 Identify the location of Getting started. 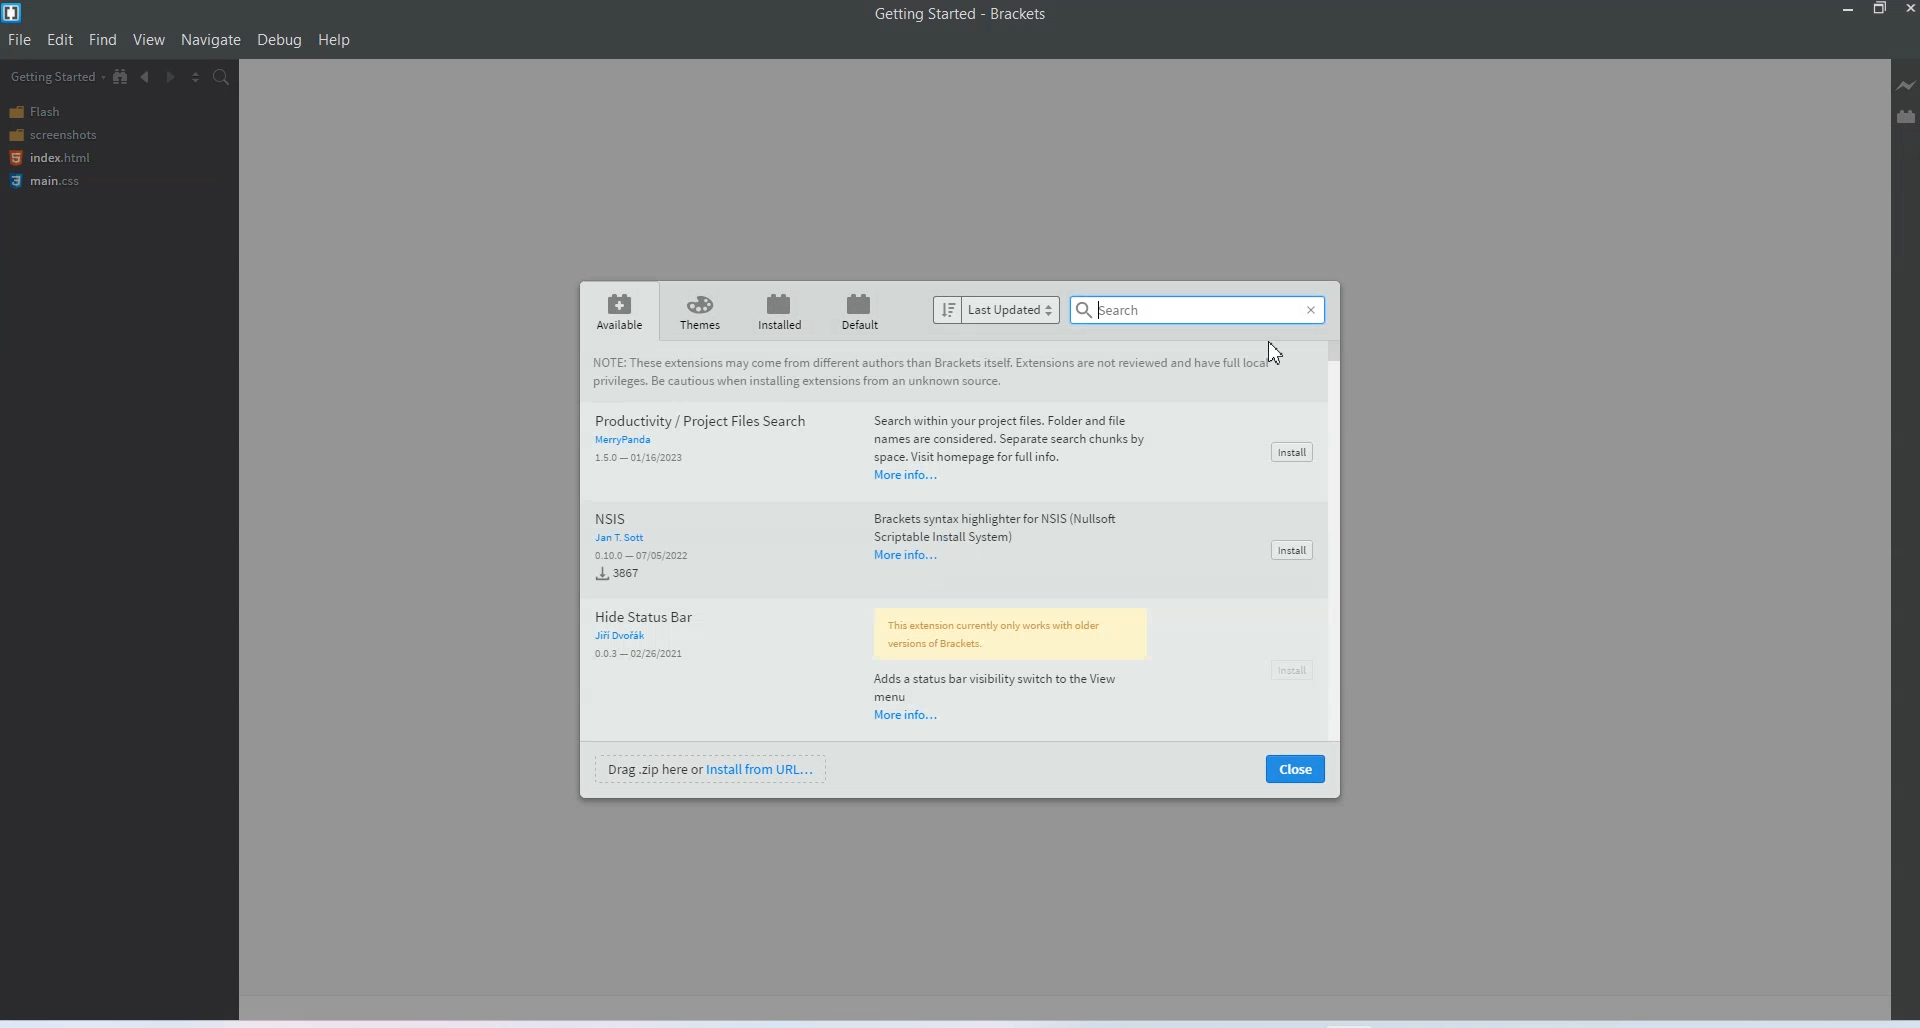
(913, 13).